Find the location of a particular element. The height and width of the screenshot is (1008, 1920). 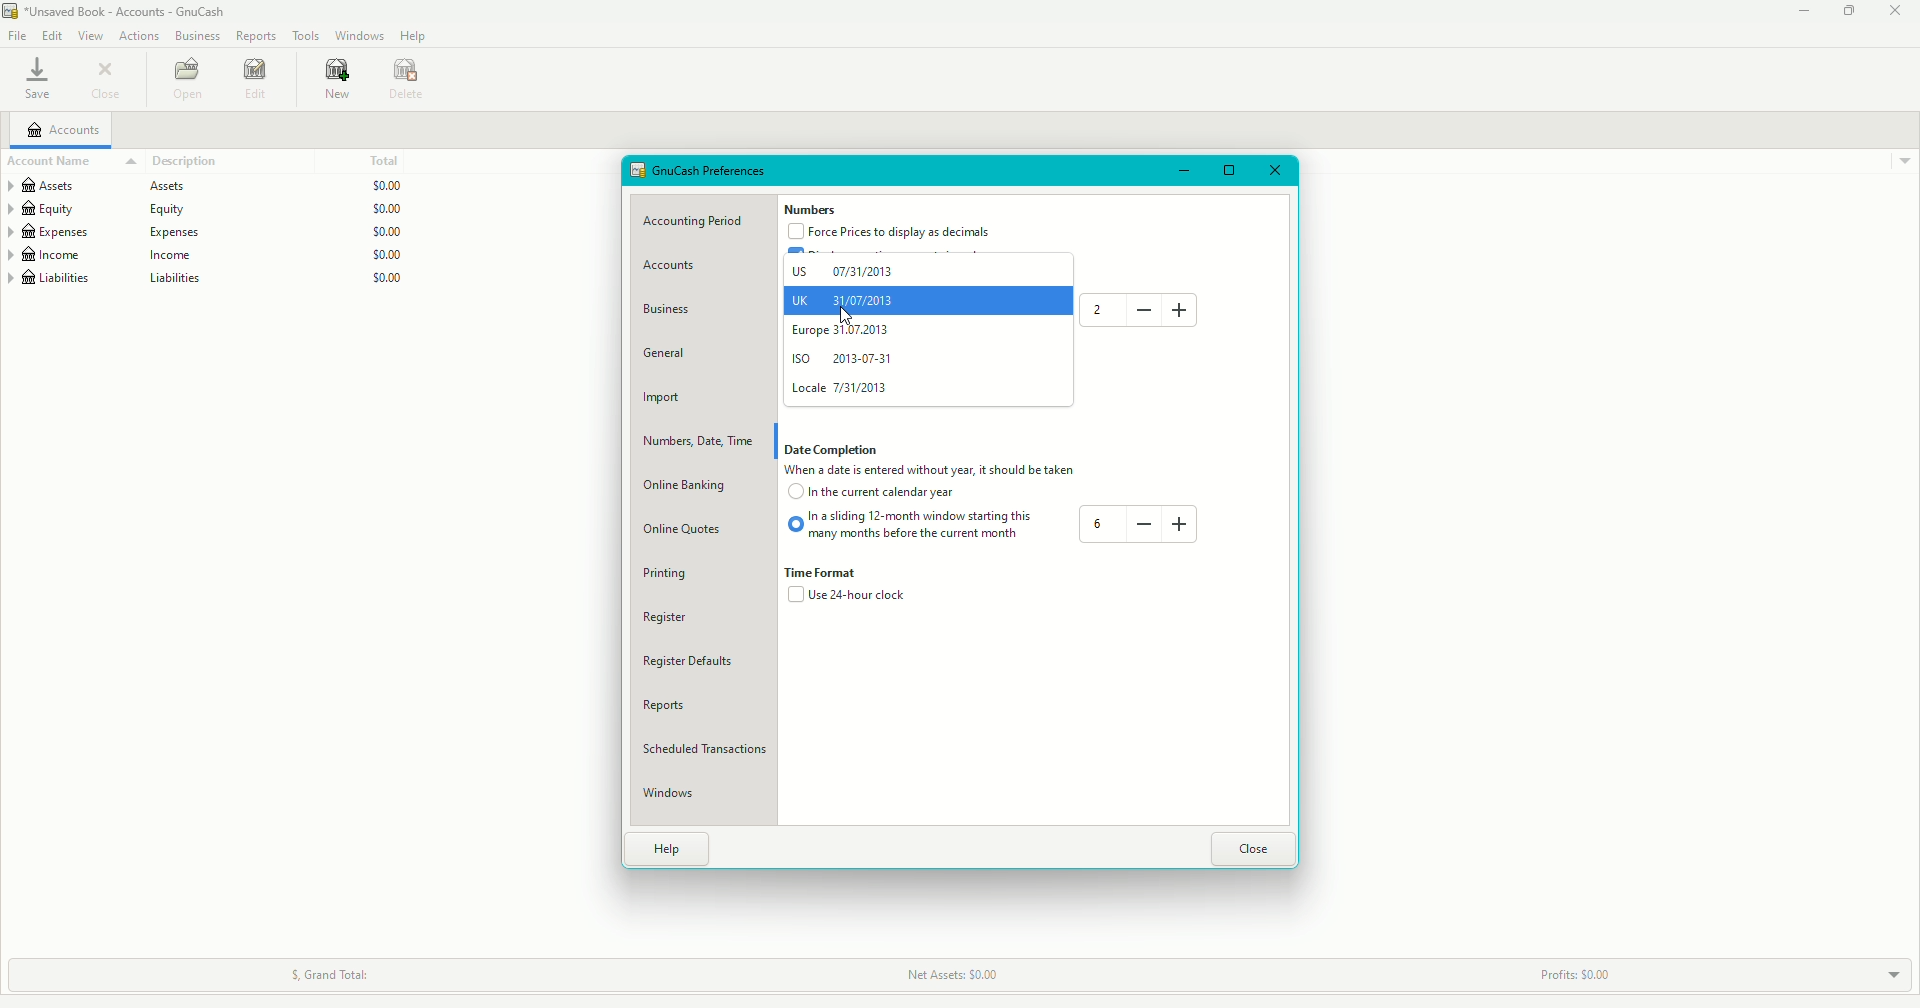

Actions is located at coordinates (138, 35).